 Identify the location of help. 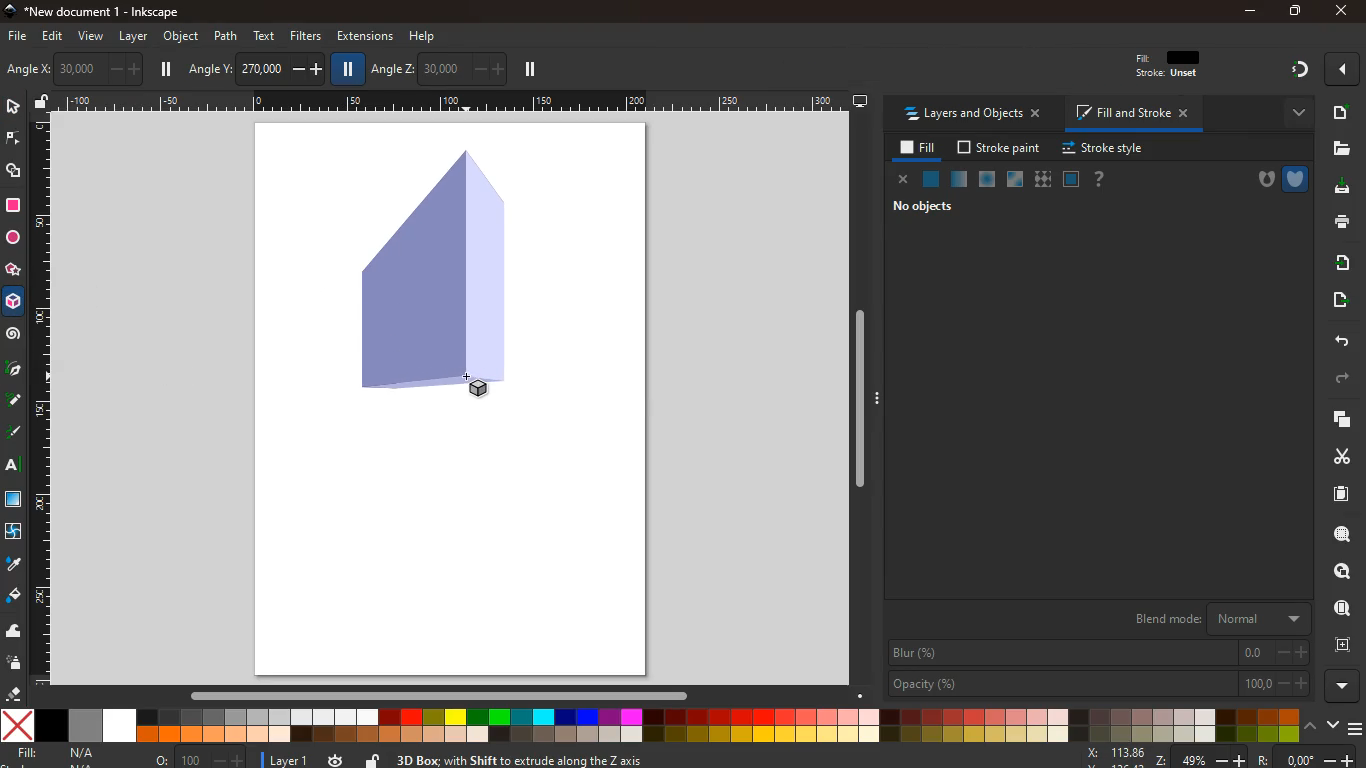
(424, 34).